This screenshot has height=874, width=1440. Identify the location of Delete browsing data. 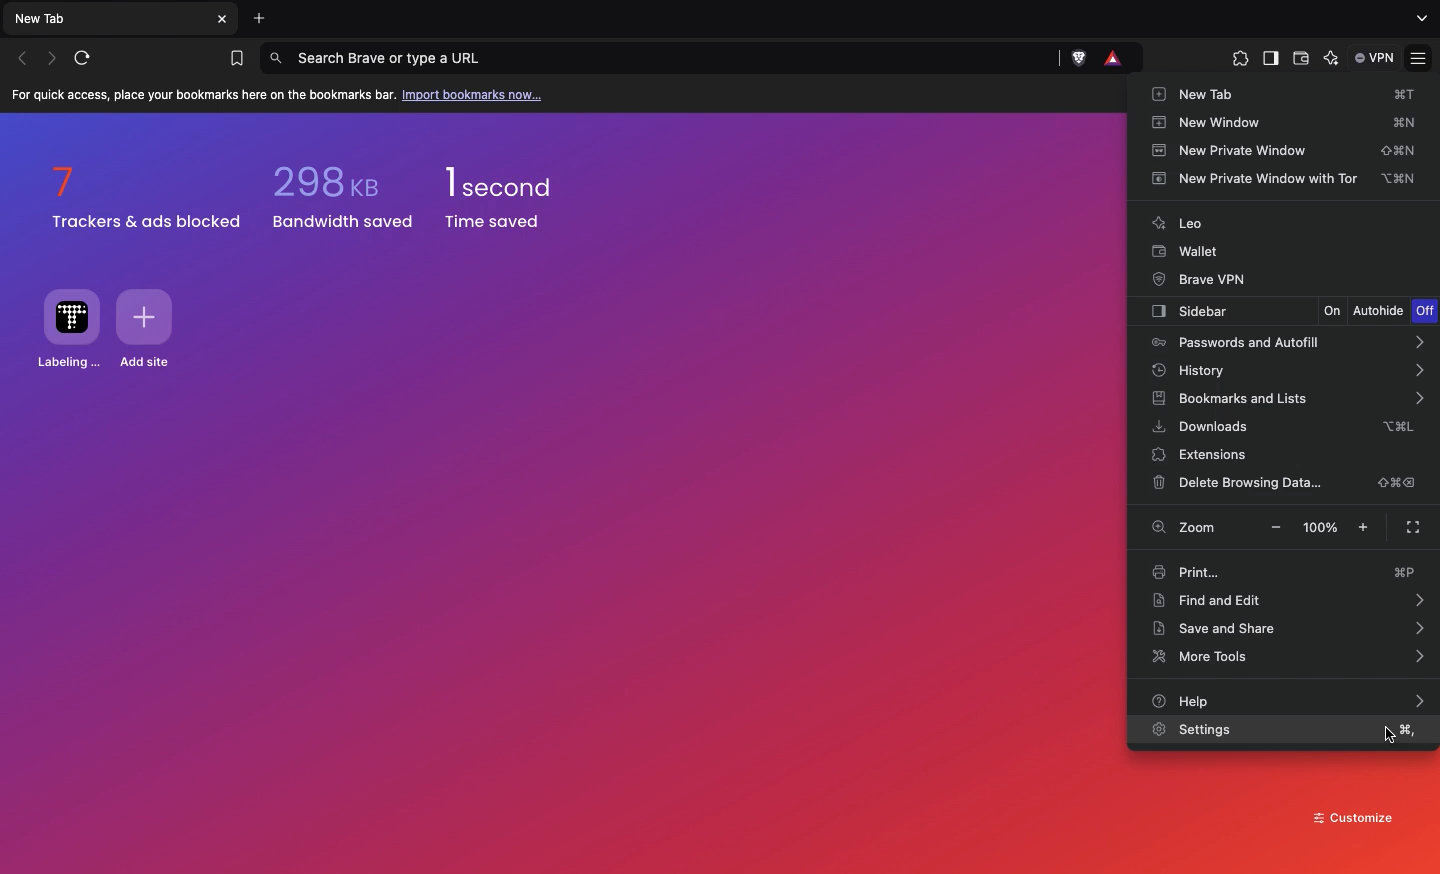
(1277, 484).